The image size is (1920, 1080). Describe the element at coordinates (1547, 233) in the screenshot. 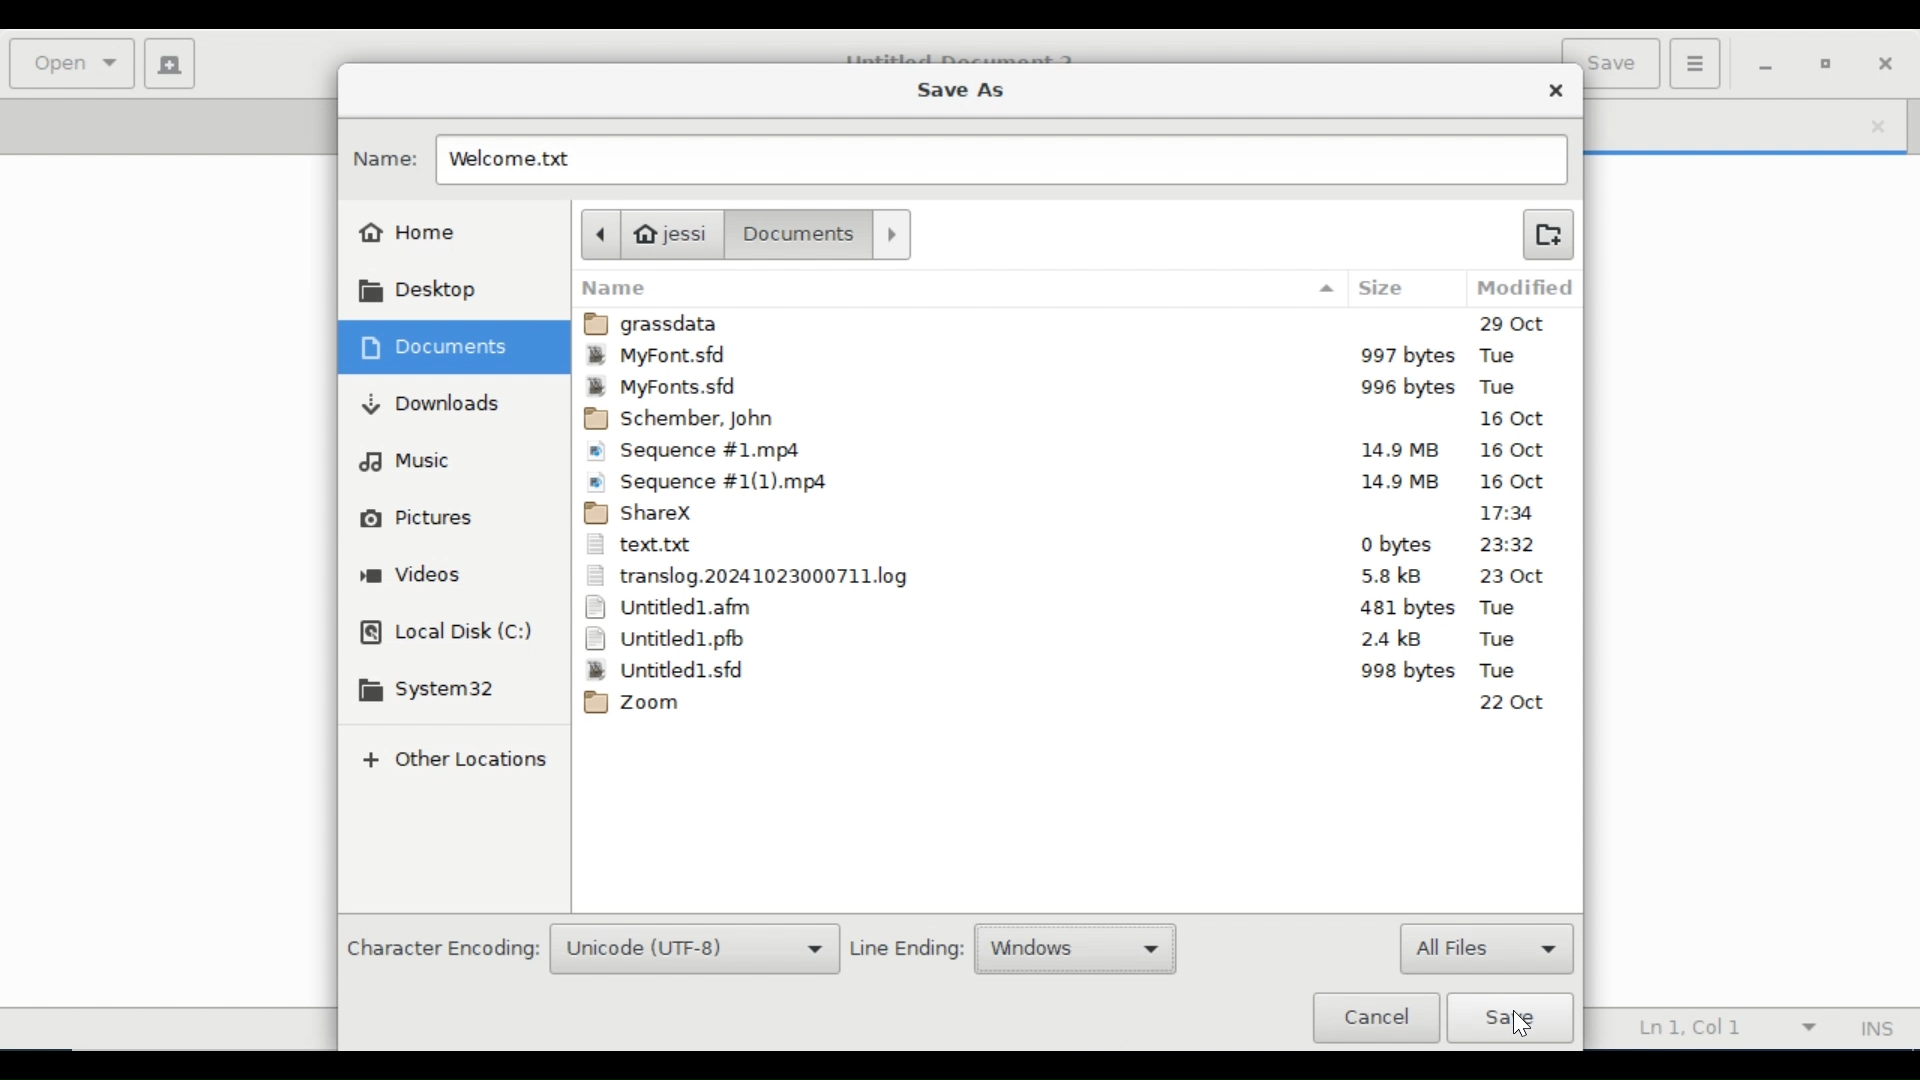

I see `Create Folder` at that location.